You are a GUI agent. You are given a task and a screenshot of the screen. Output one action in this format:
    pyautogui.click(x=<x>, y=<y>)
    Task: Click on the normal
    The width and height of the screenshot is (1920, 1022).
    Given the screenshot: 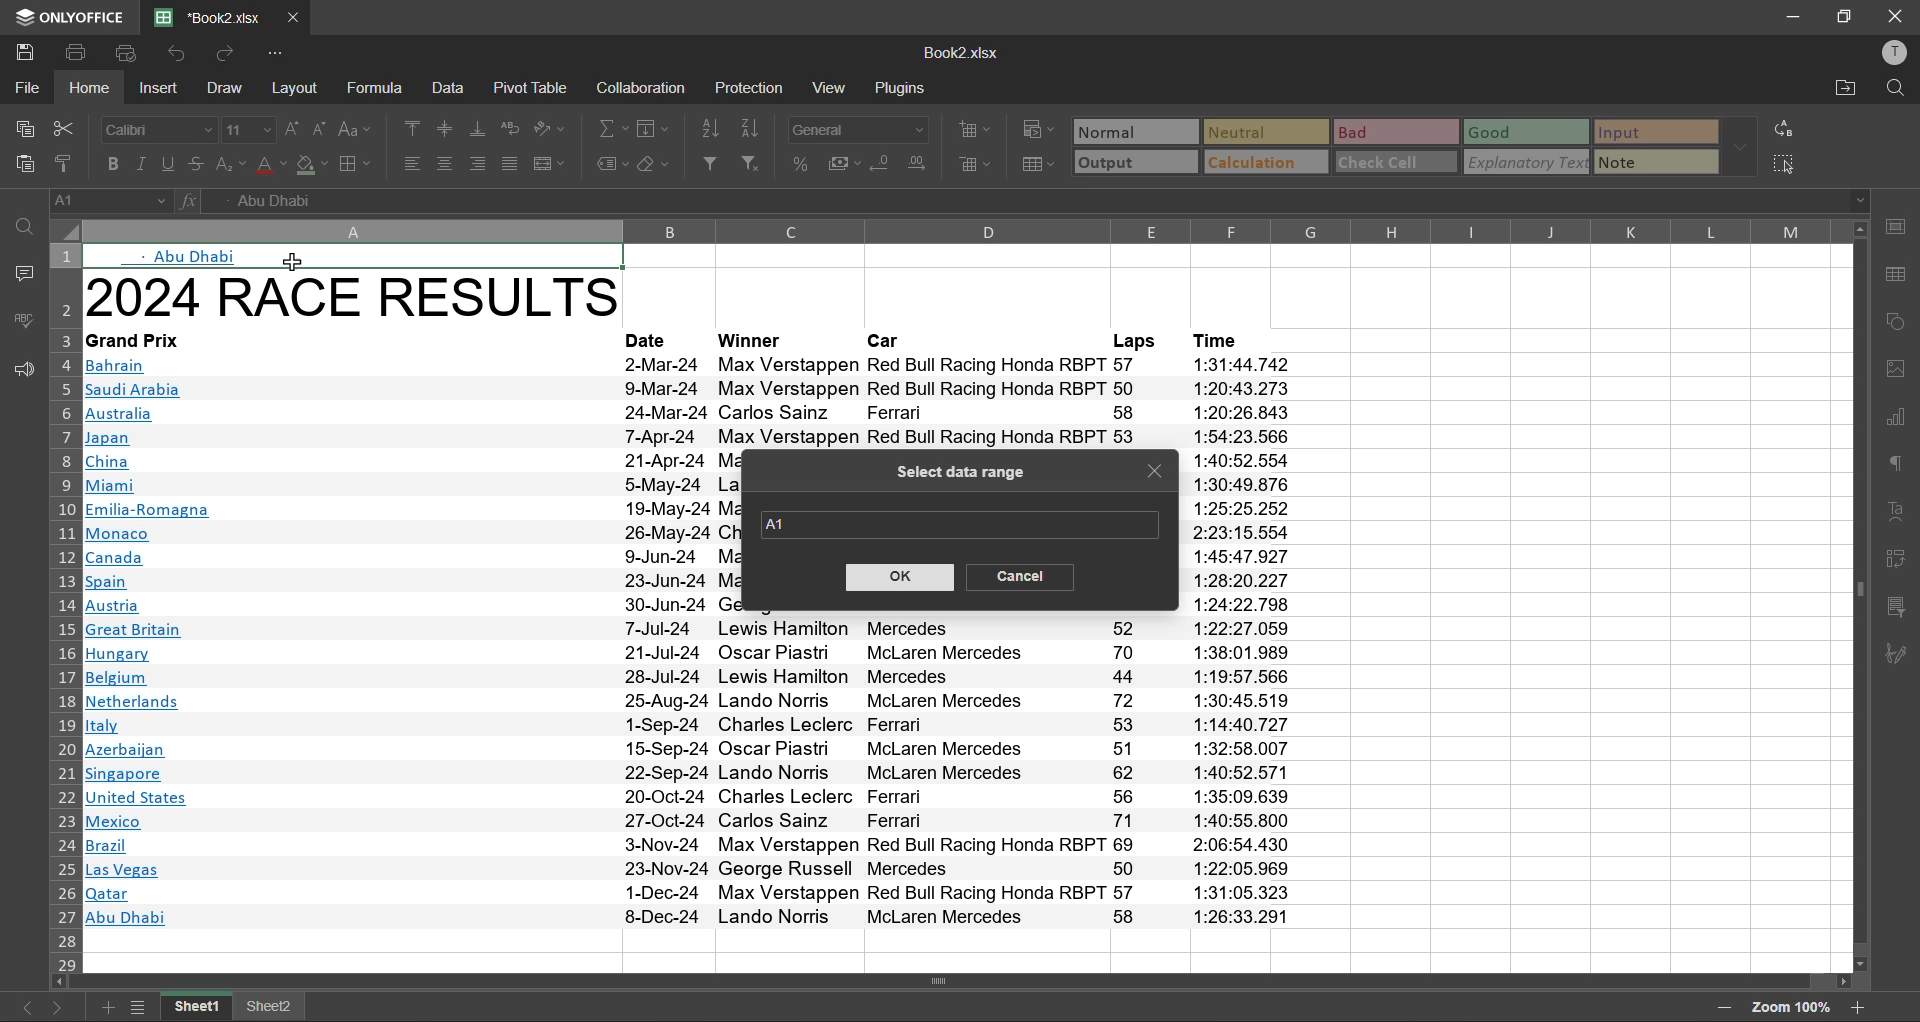 What is the action you would take?
    pyautogui.click(x=1131, y=131)
    